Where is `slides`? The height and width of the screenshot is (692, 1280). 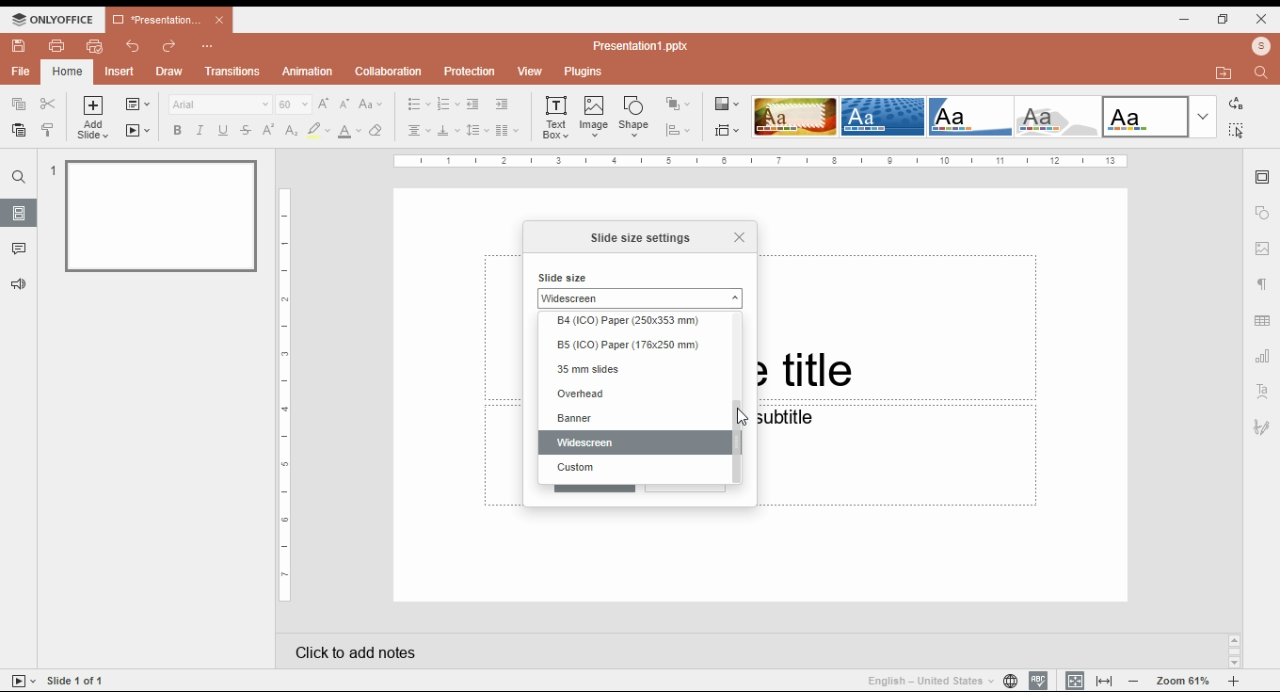
slides is located at coordinates (19, 212).